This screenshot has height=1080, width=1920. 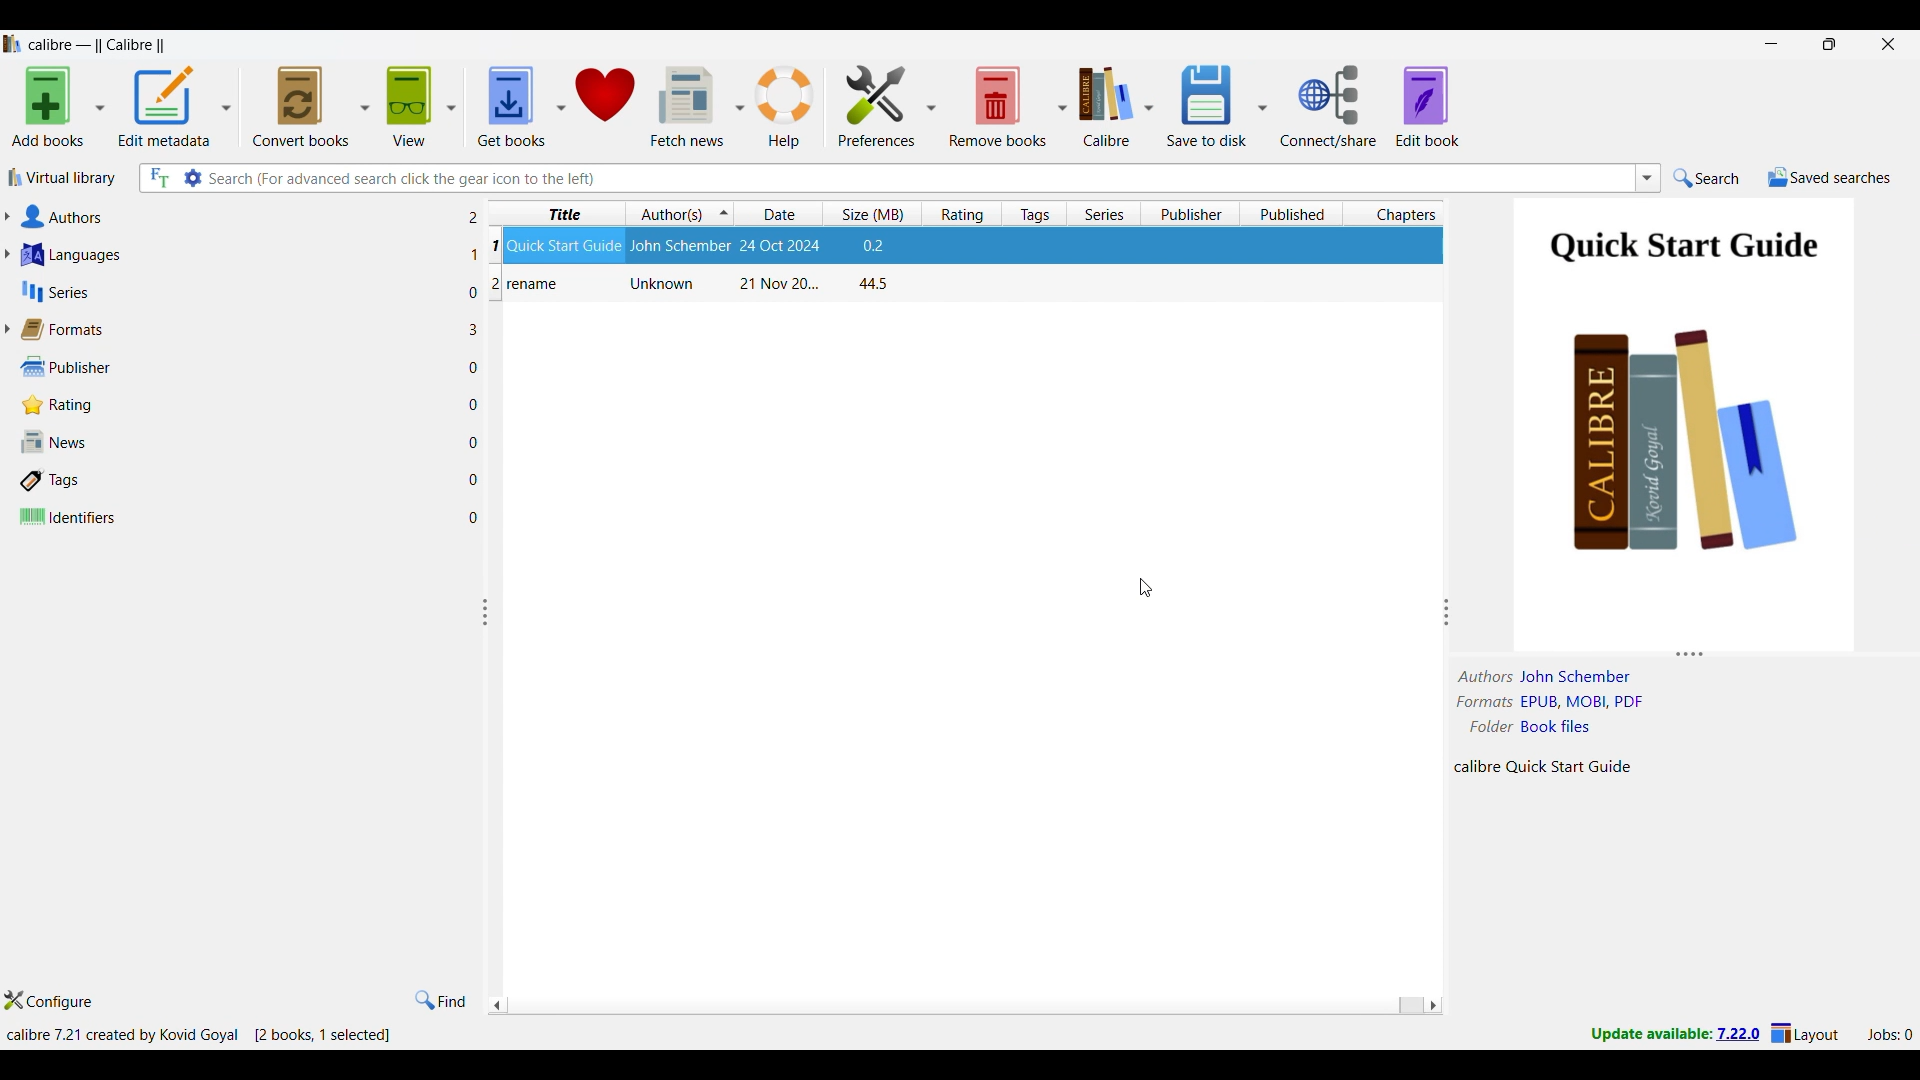 What do you see at coordinates (1007, 105) in the screenshot?
I see `Remove options` at bounding box center [1007, 105].